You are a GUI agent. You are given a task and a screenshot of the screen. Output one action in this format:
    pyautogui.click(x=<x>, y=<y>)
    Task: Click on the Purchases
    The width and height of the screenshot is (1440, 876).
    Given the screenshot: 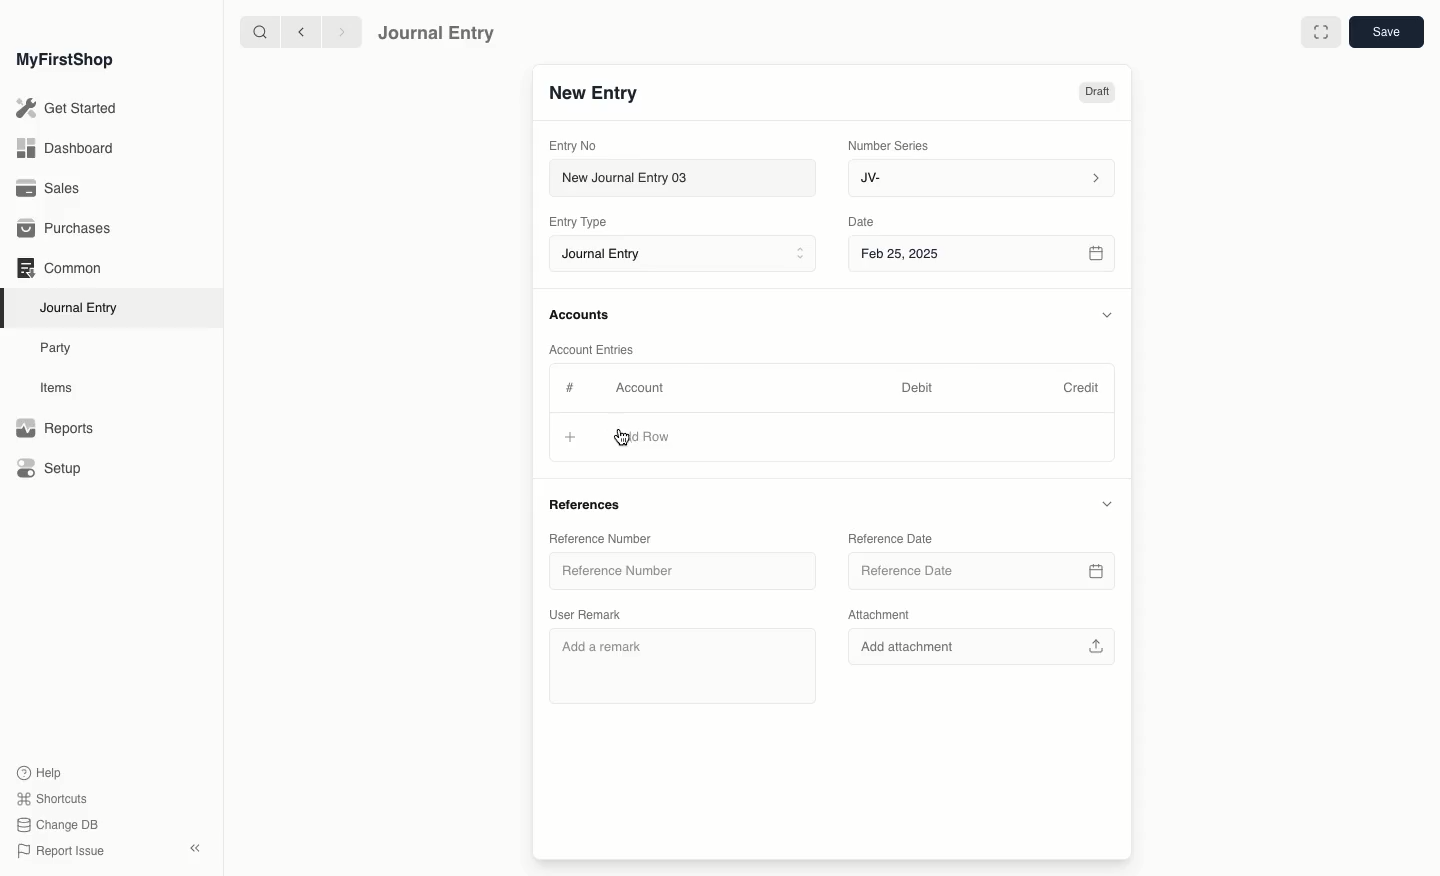 What is the action you would take?
    pyautogui.click(x=69, y=229)
    